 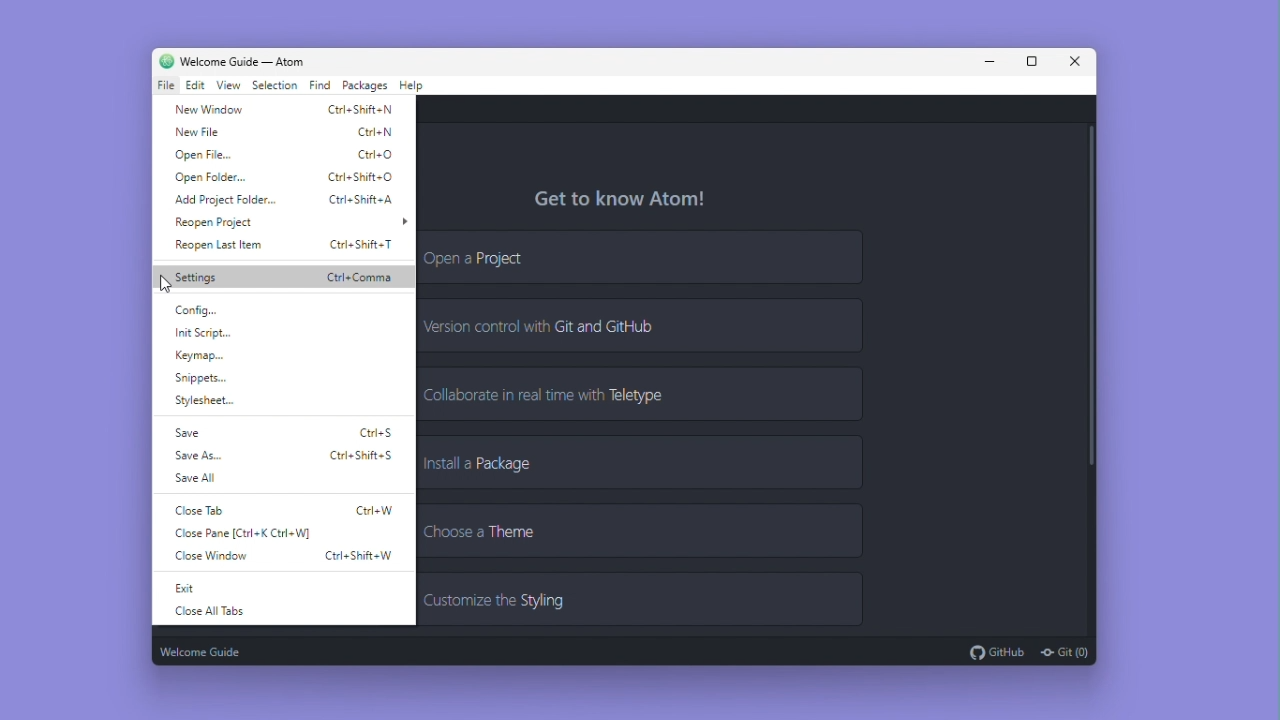 What do you see at coordinates (1076, 59) in the screenshot?
I see `Close` at bounding box center [1076, 59].